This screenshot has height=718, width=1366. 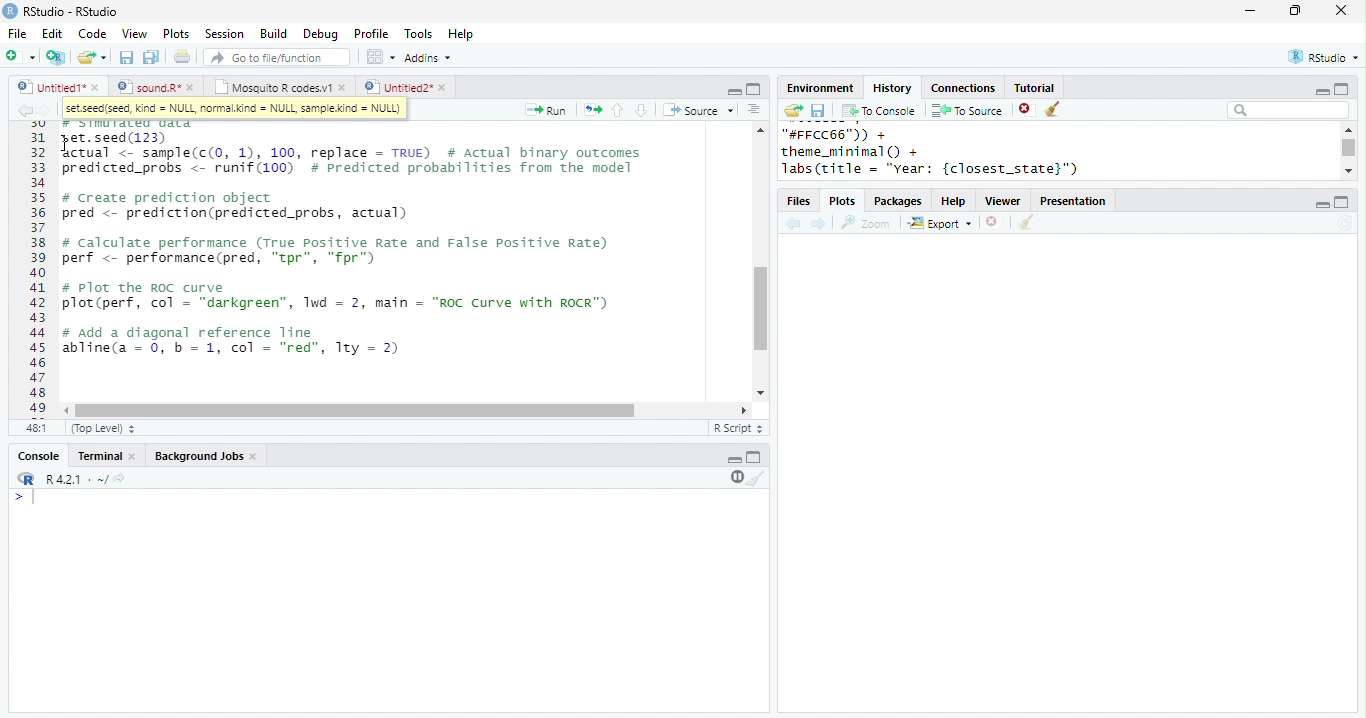 I want to click on Build, so click(x=273, y=34).